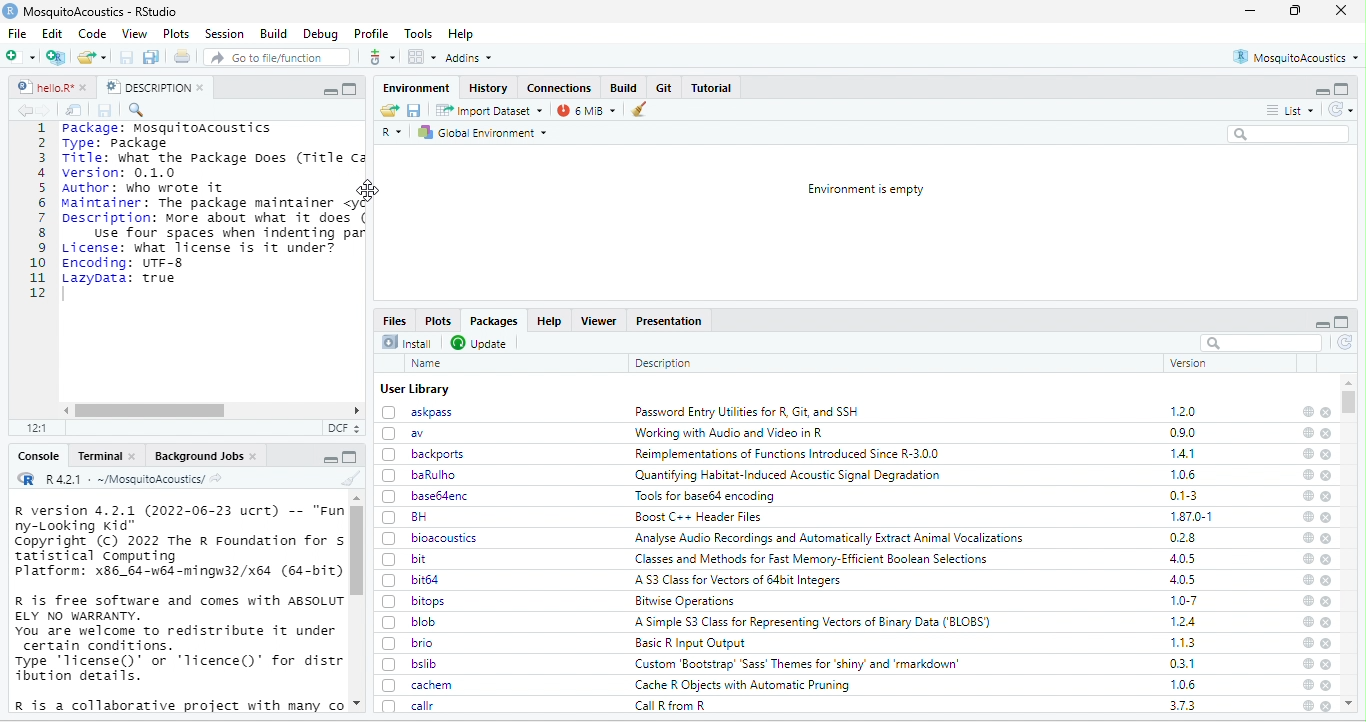  Describe the element at coordinates (1182, 663) in the screenshot. I see `0.3.1` at that location.